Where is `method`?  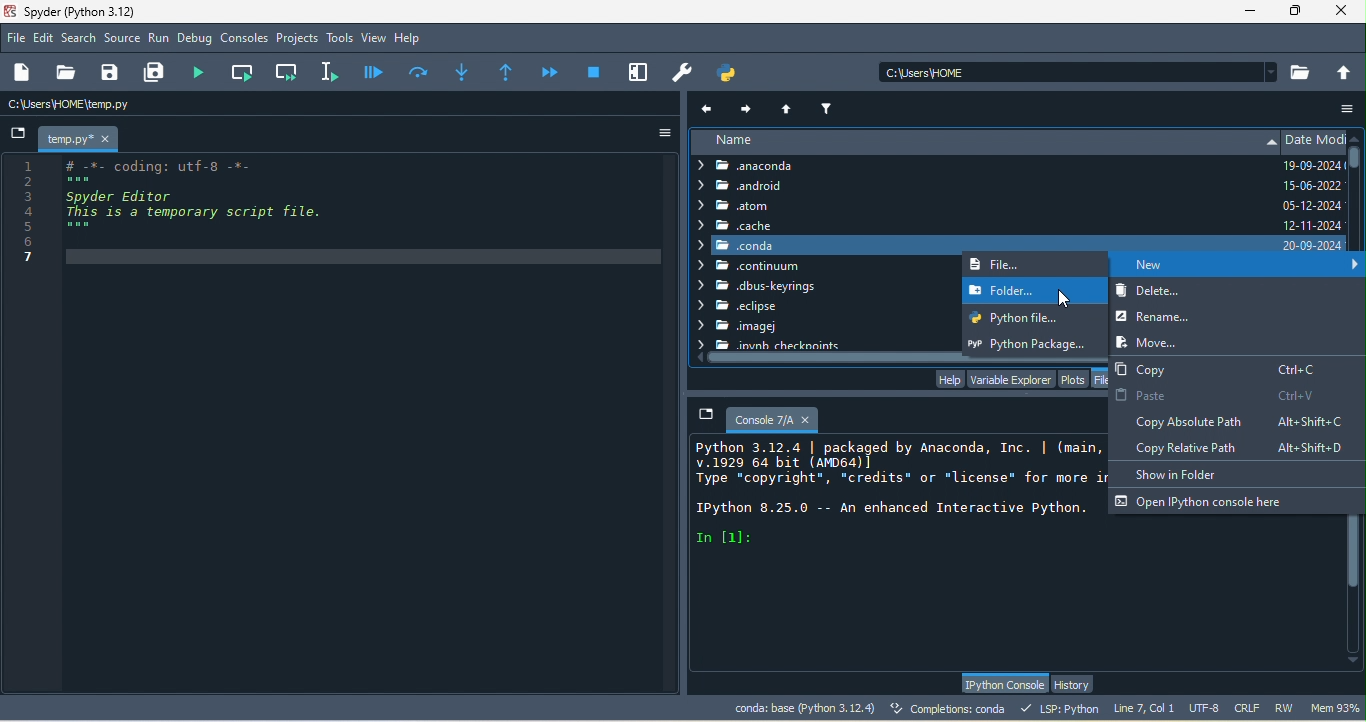 method is located at coordinates (462, 70).